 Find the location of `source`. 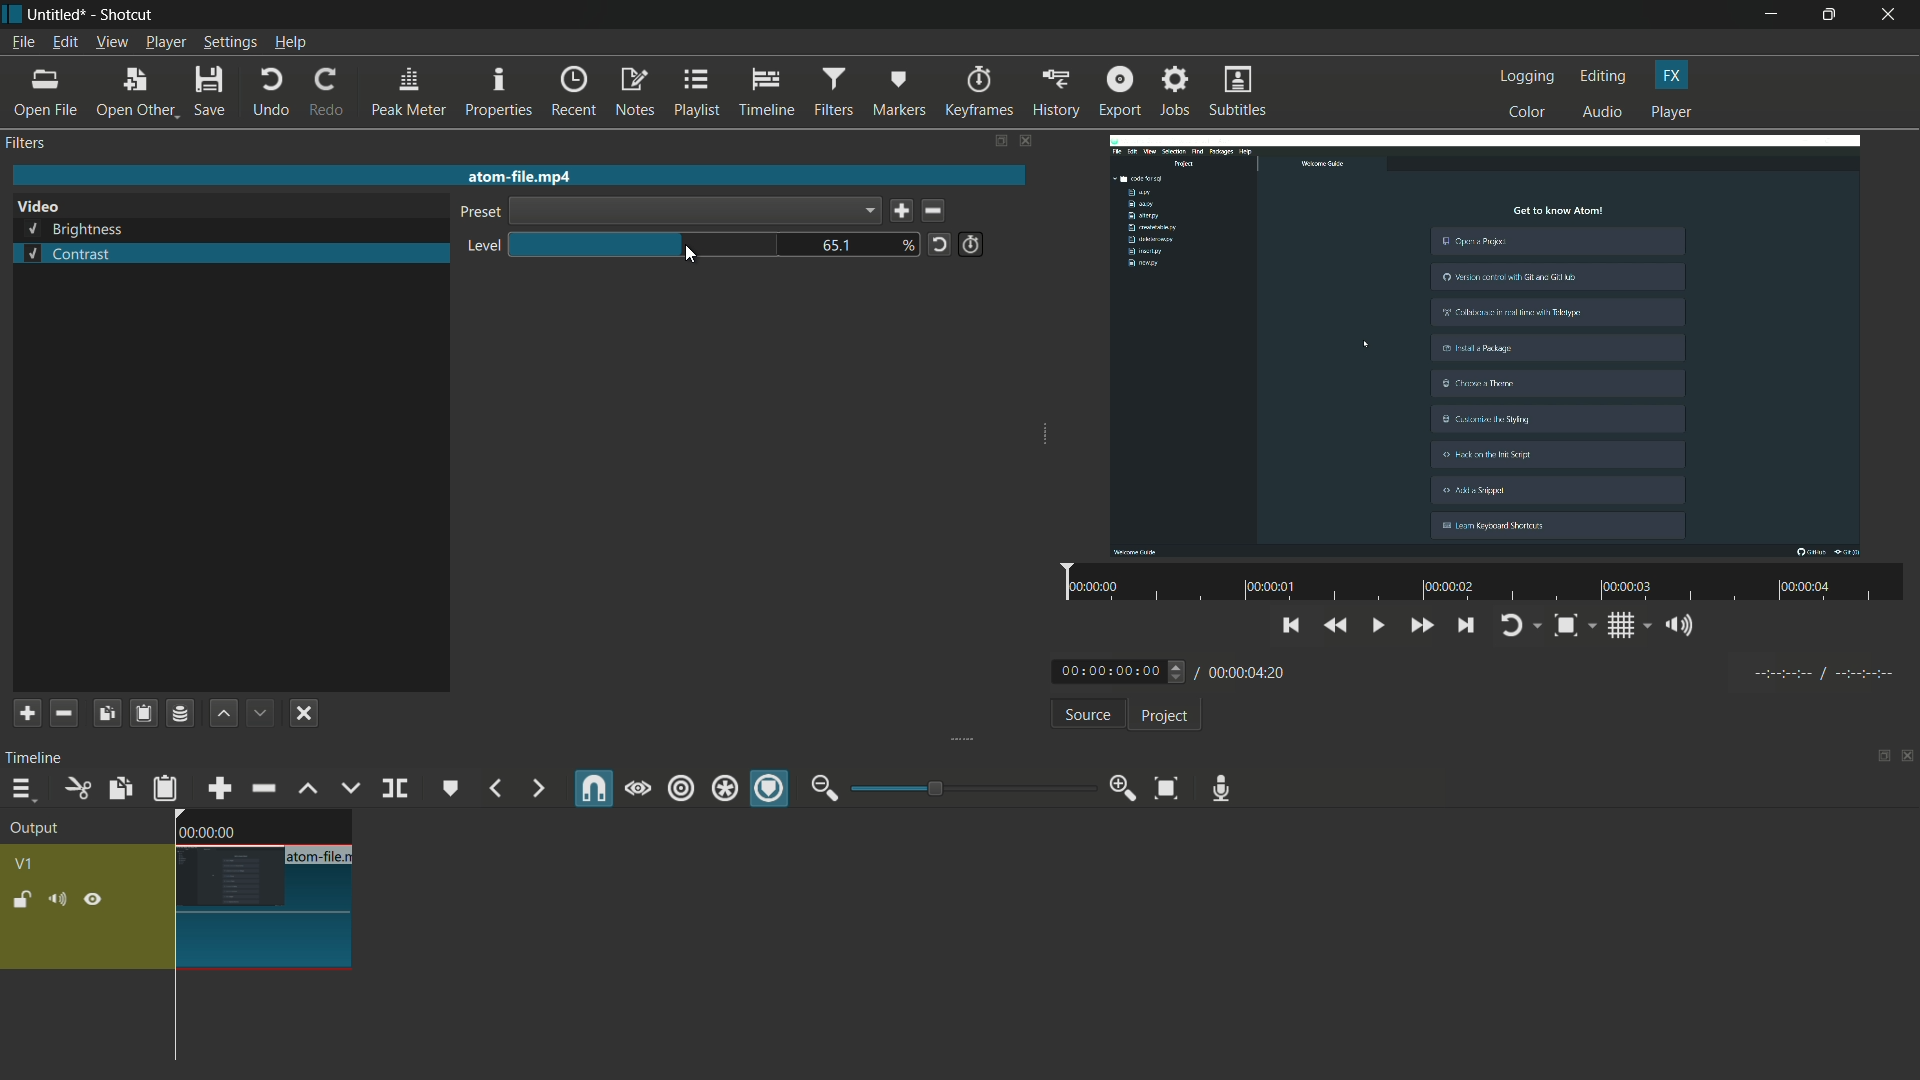

source is located at coordinates (1087, 717).